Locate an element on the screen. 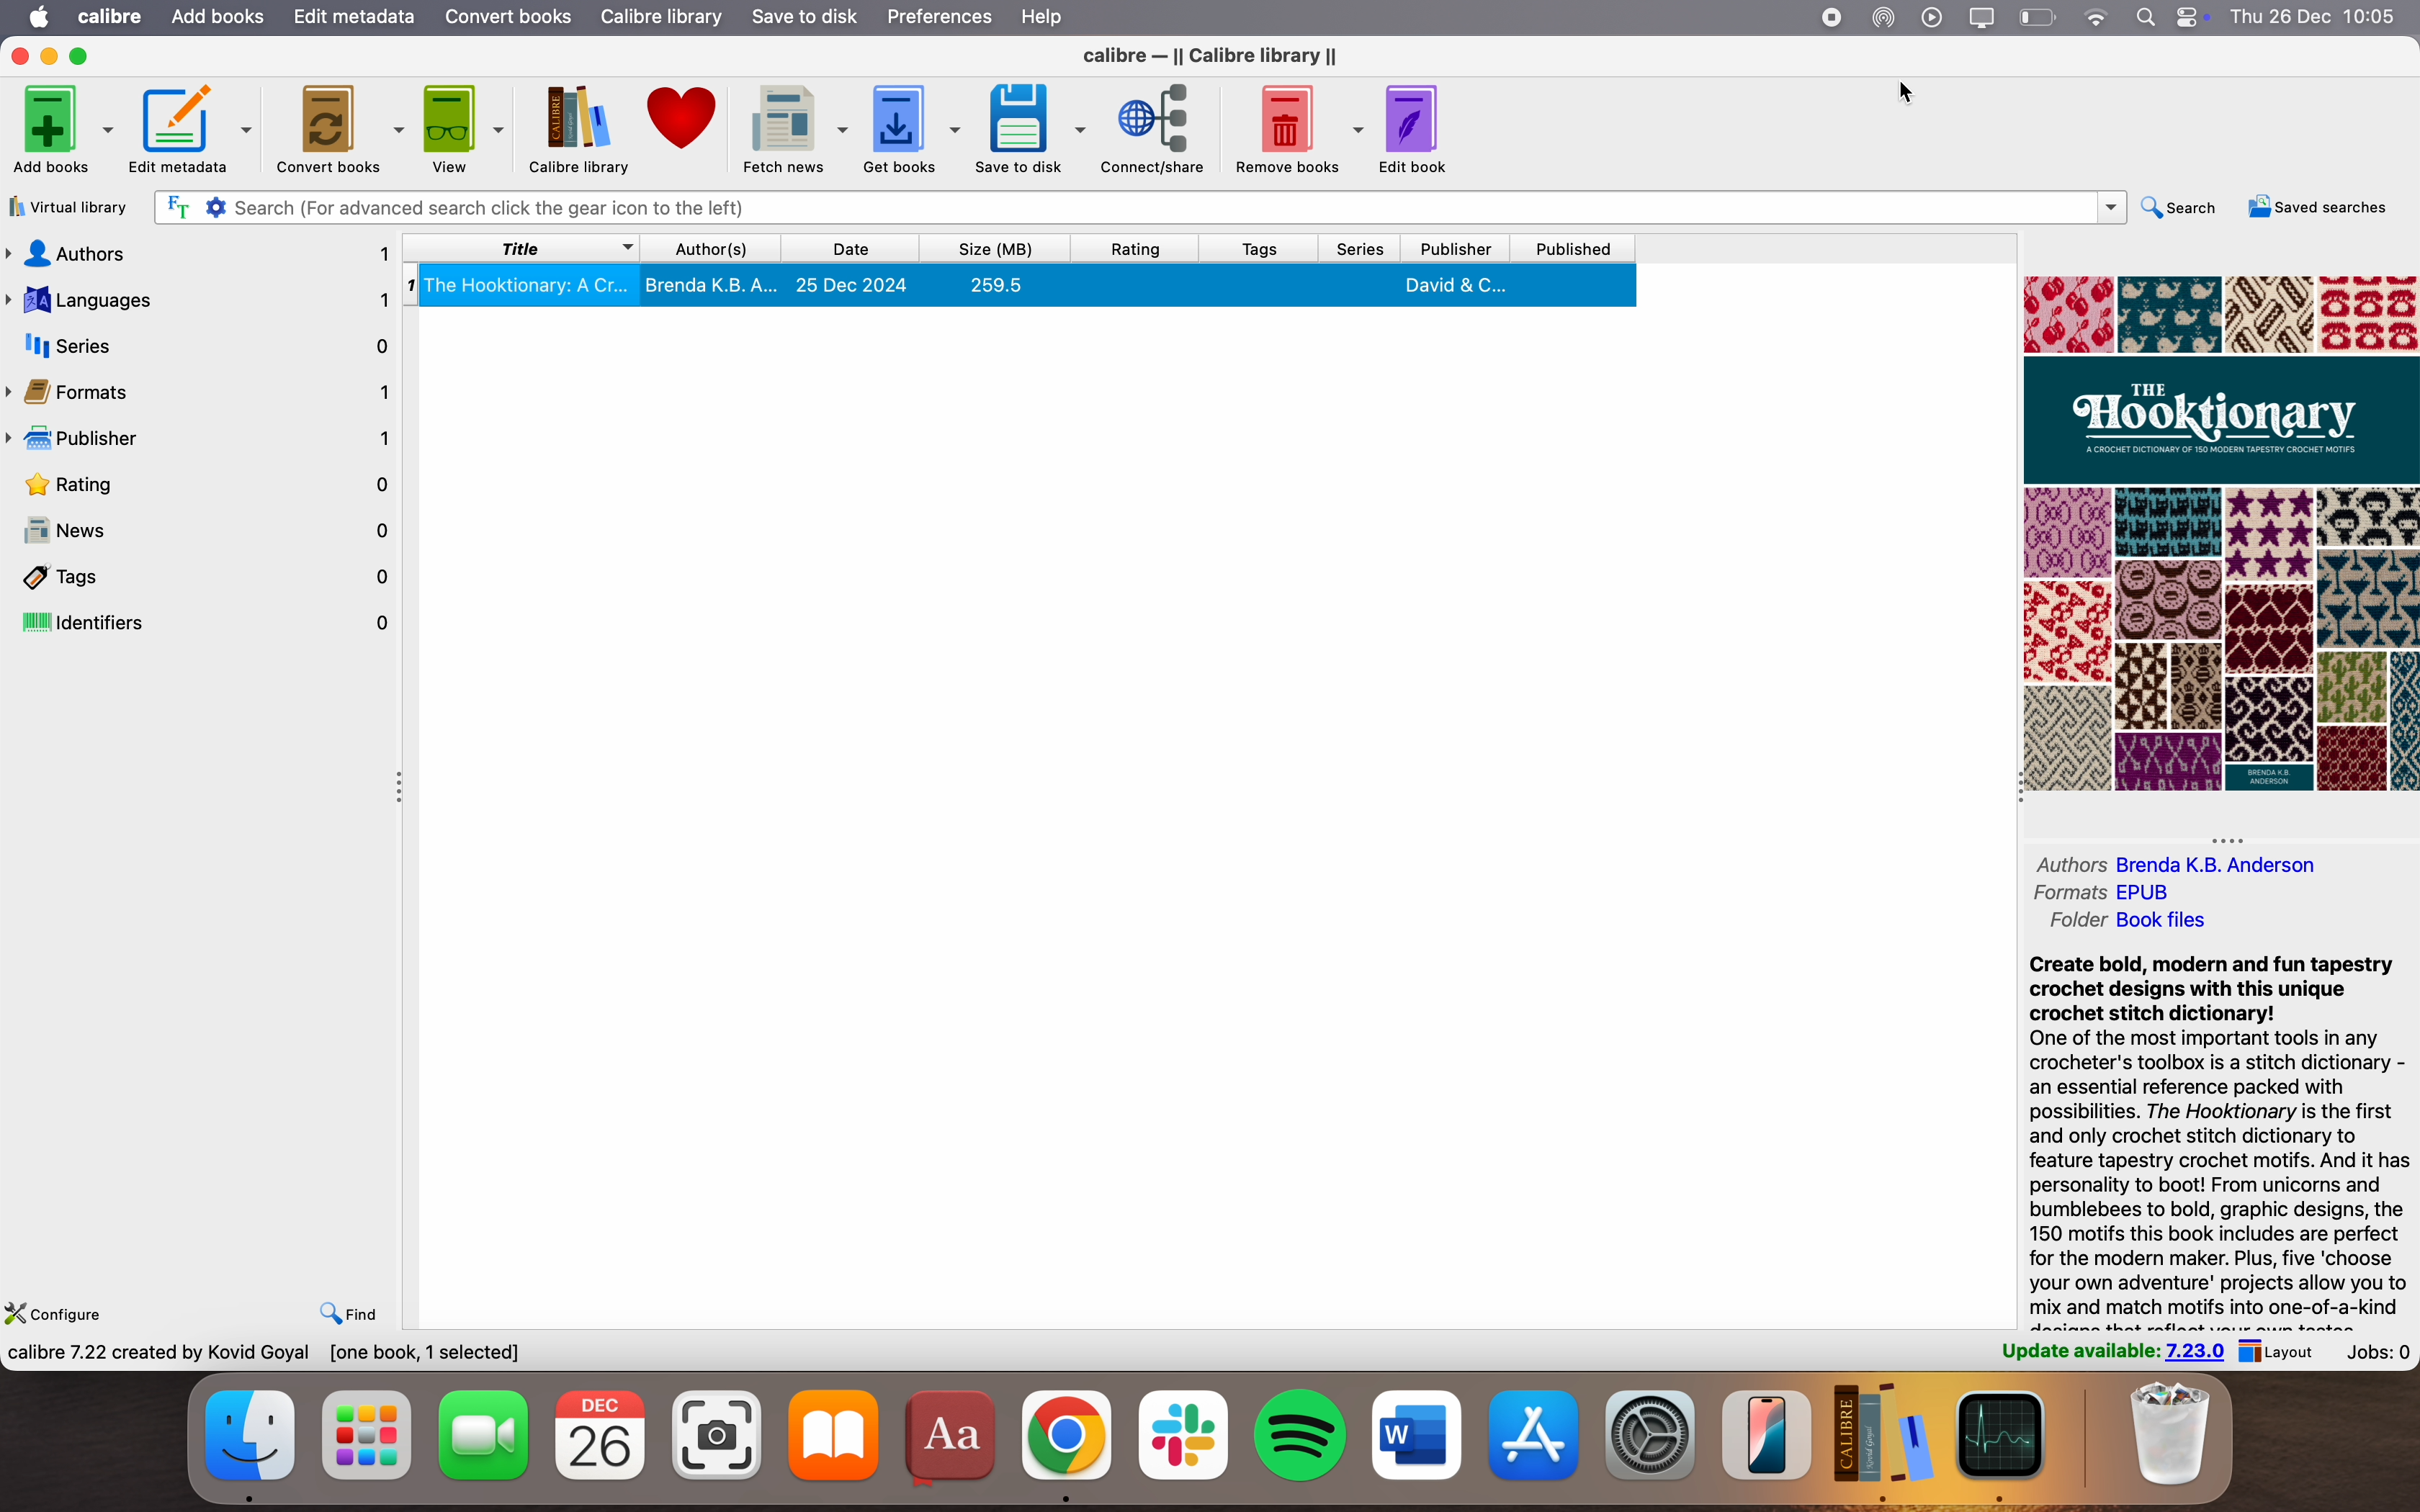  publisher is located at coordinates (1461, 247).